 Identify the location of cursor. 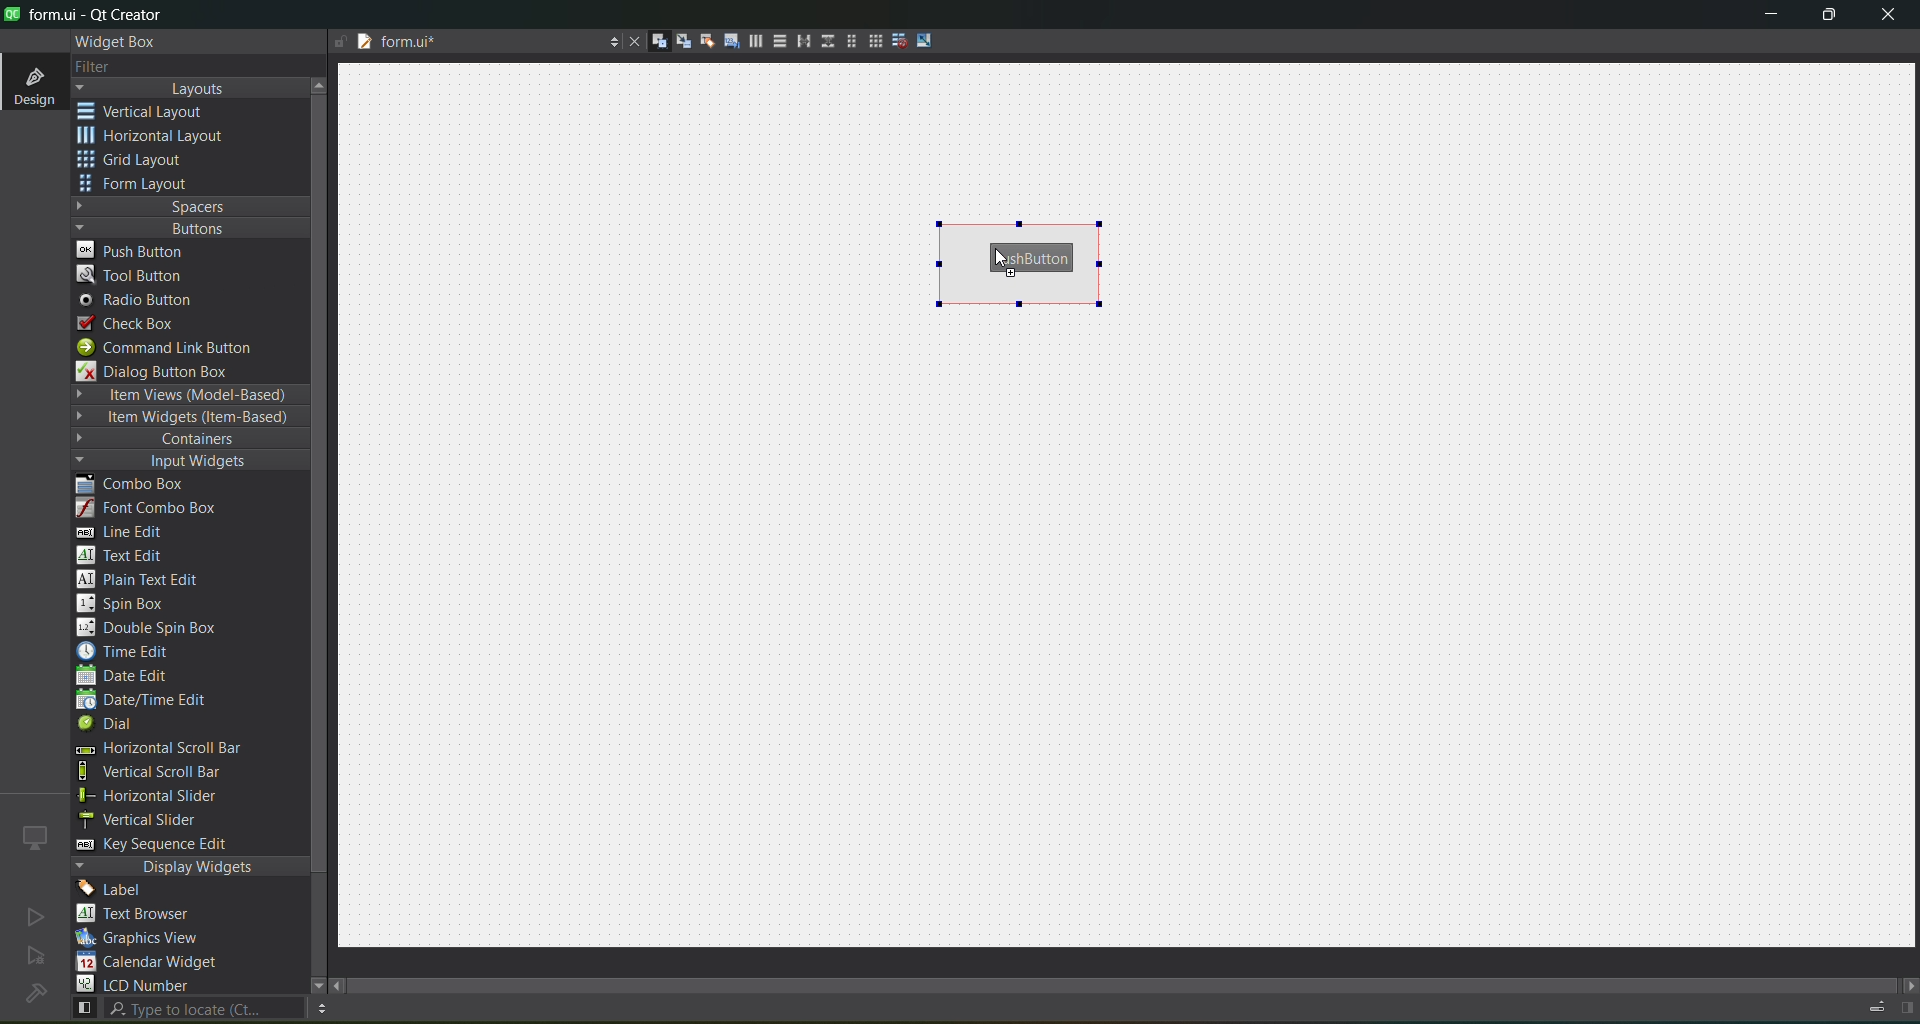
(1004, 257).